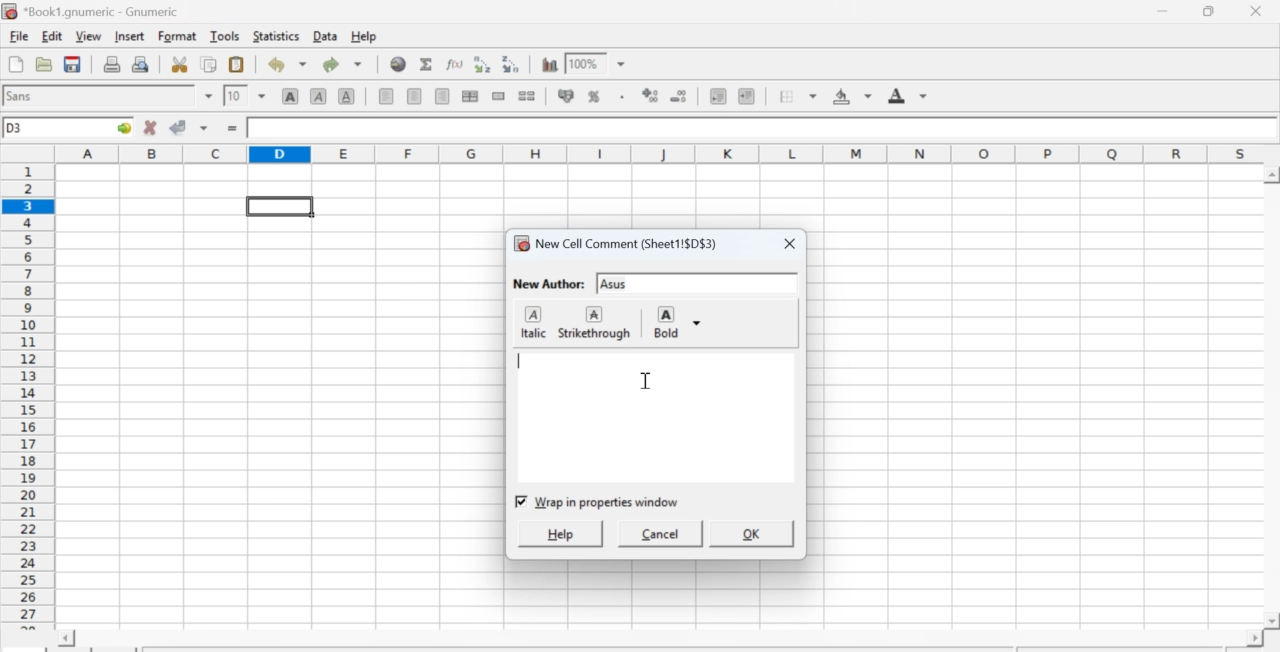 The image size is (1280, 652). I want to click on Font Style, so click(100, 98).